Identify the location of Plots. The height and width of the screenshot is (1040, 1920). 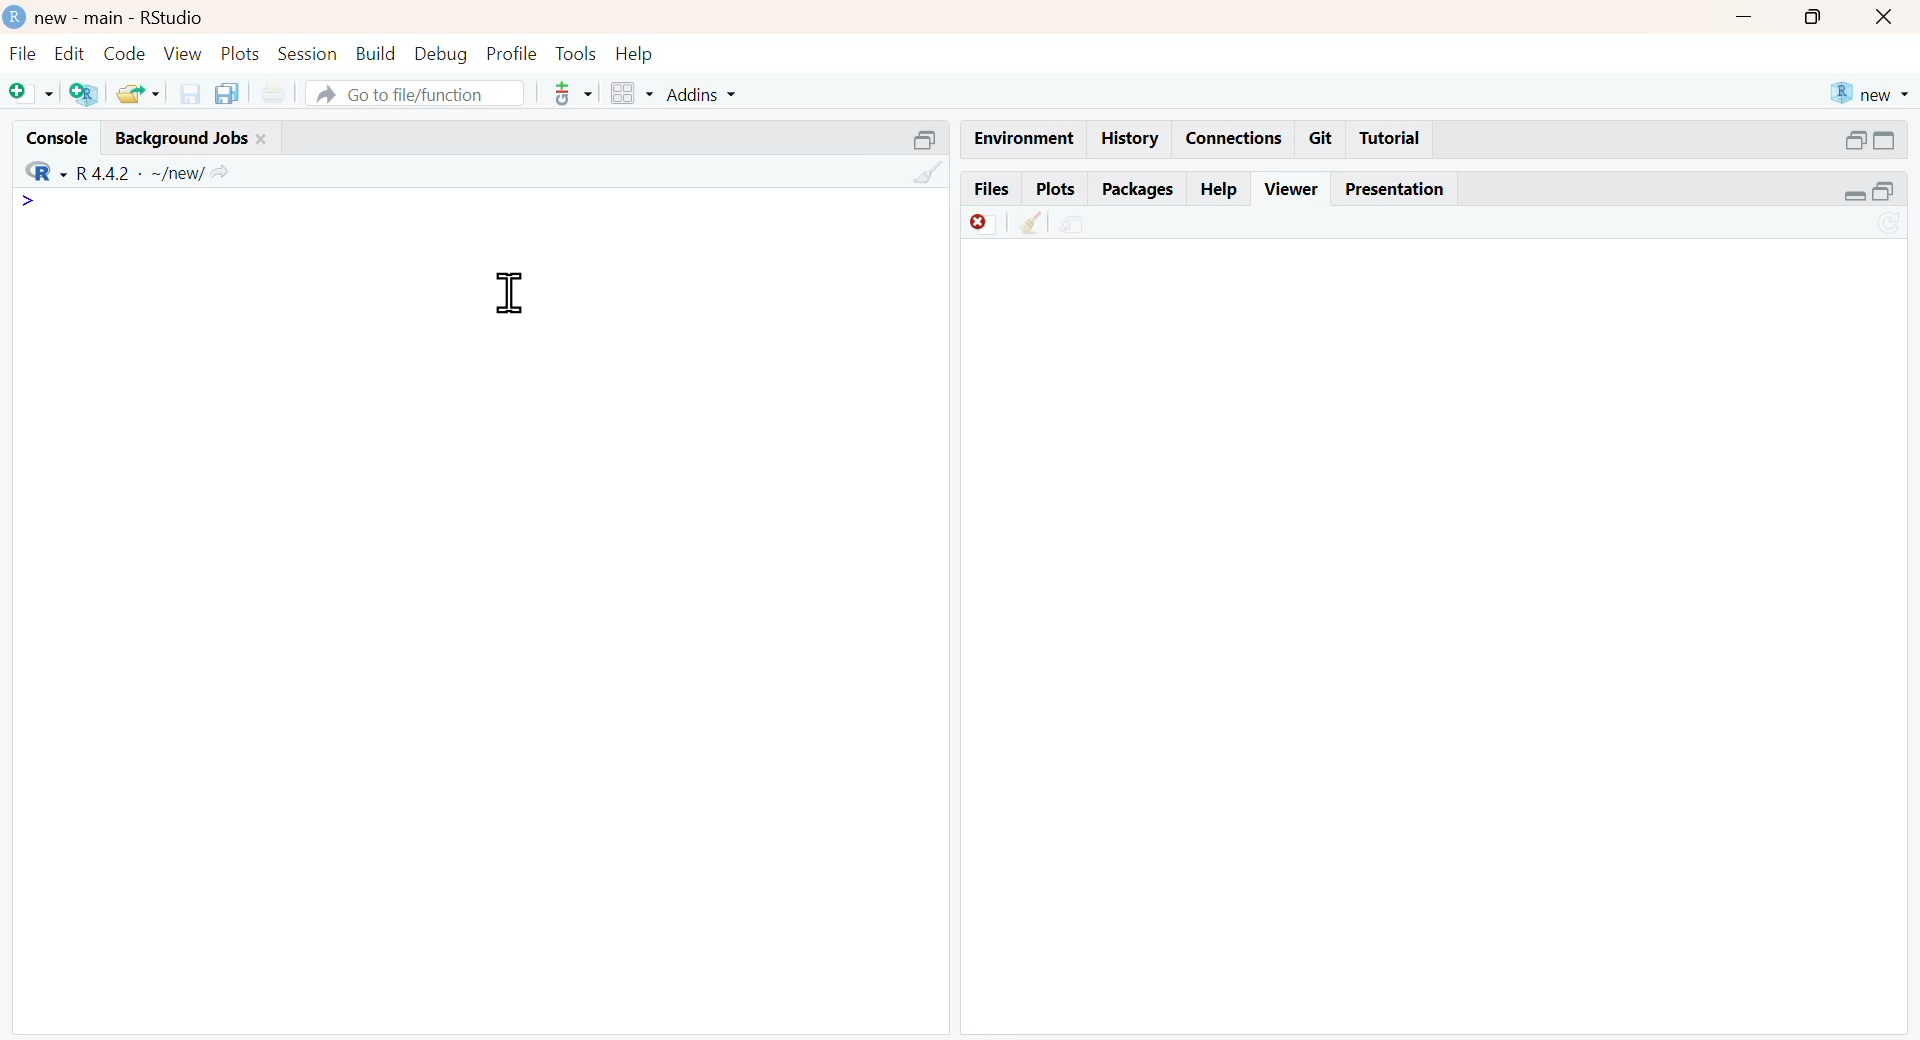
(1052, 187).